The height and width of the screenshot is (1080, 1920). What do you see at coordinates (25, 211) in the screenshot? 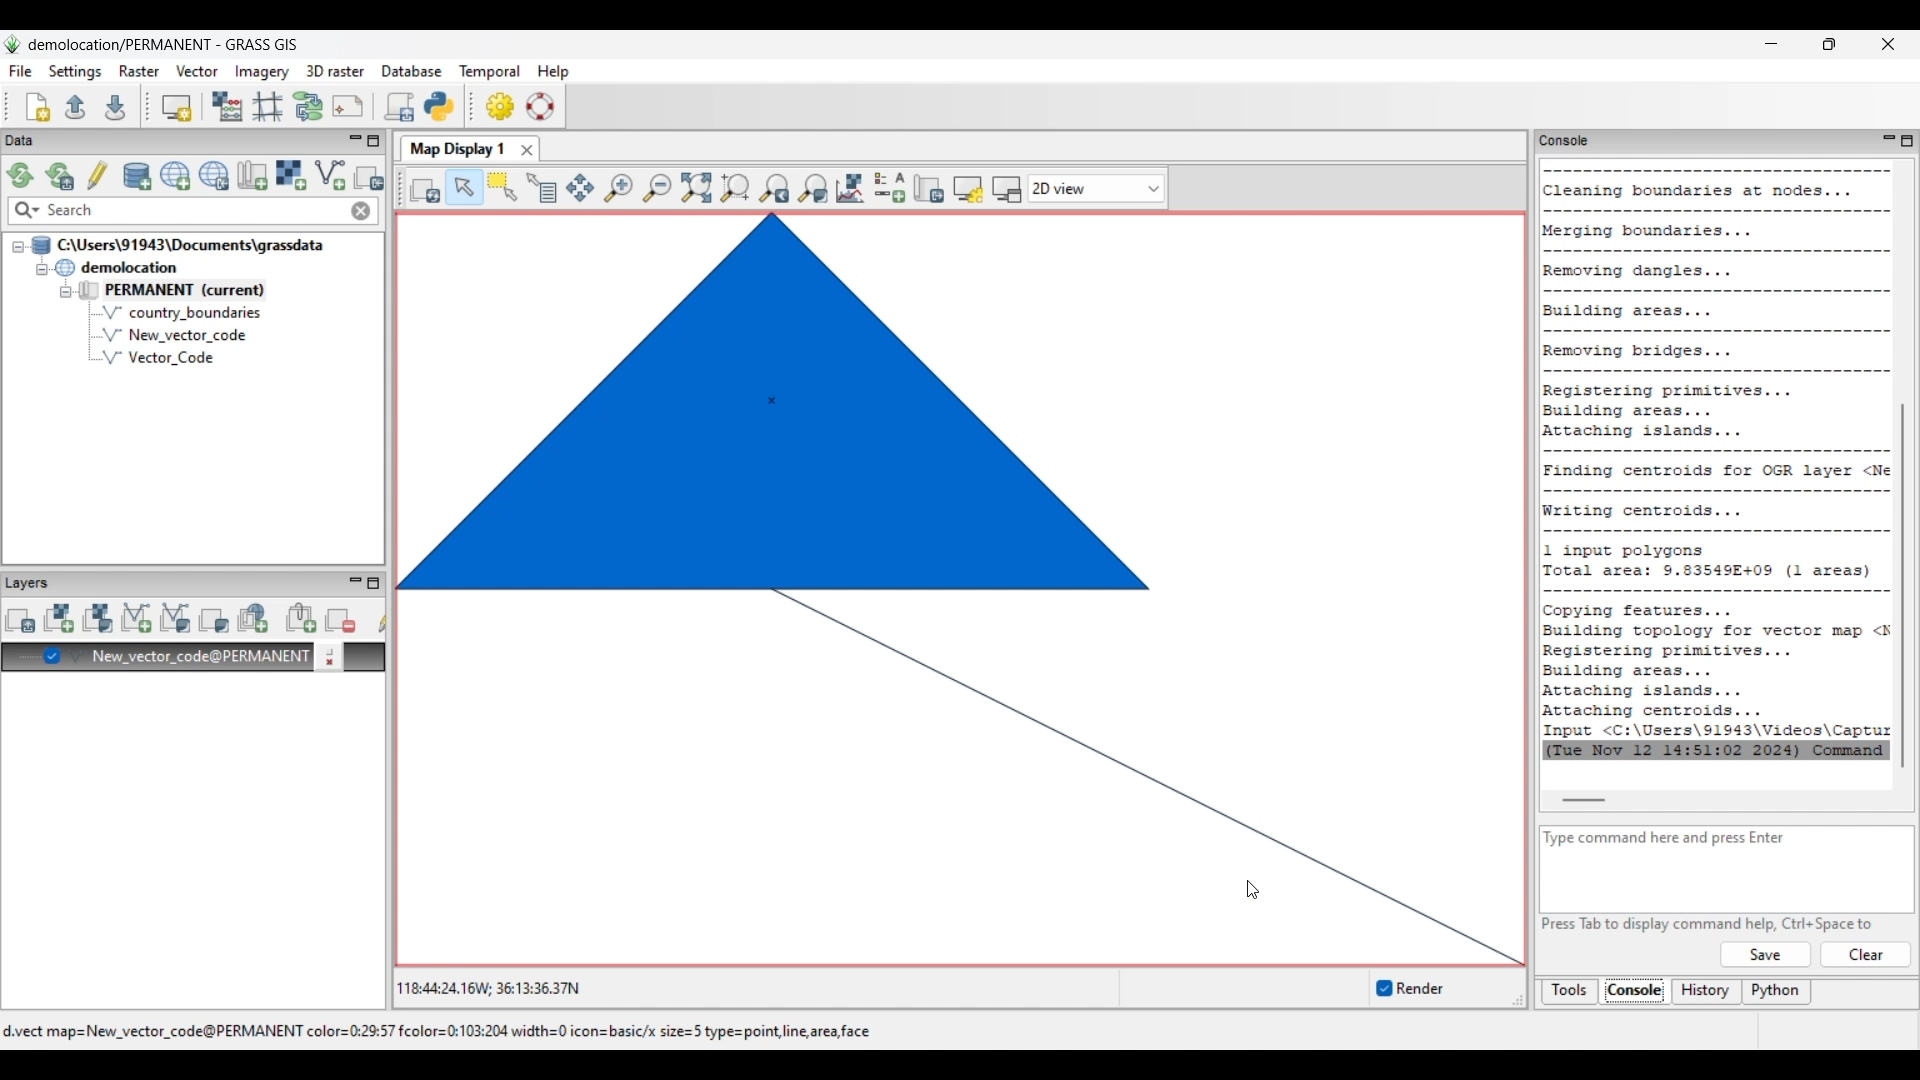
I see `Search specific maps` at bounding box center [25, 211].